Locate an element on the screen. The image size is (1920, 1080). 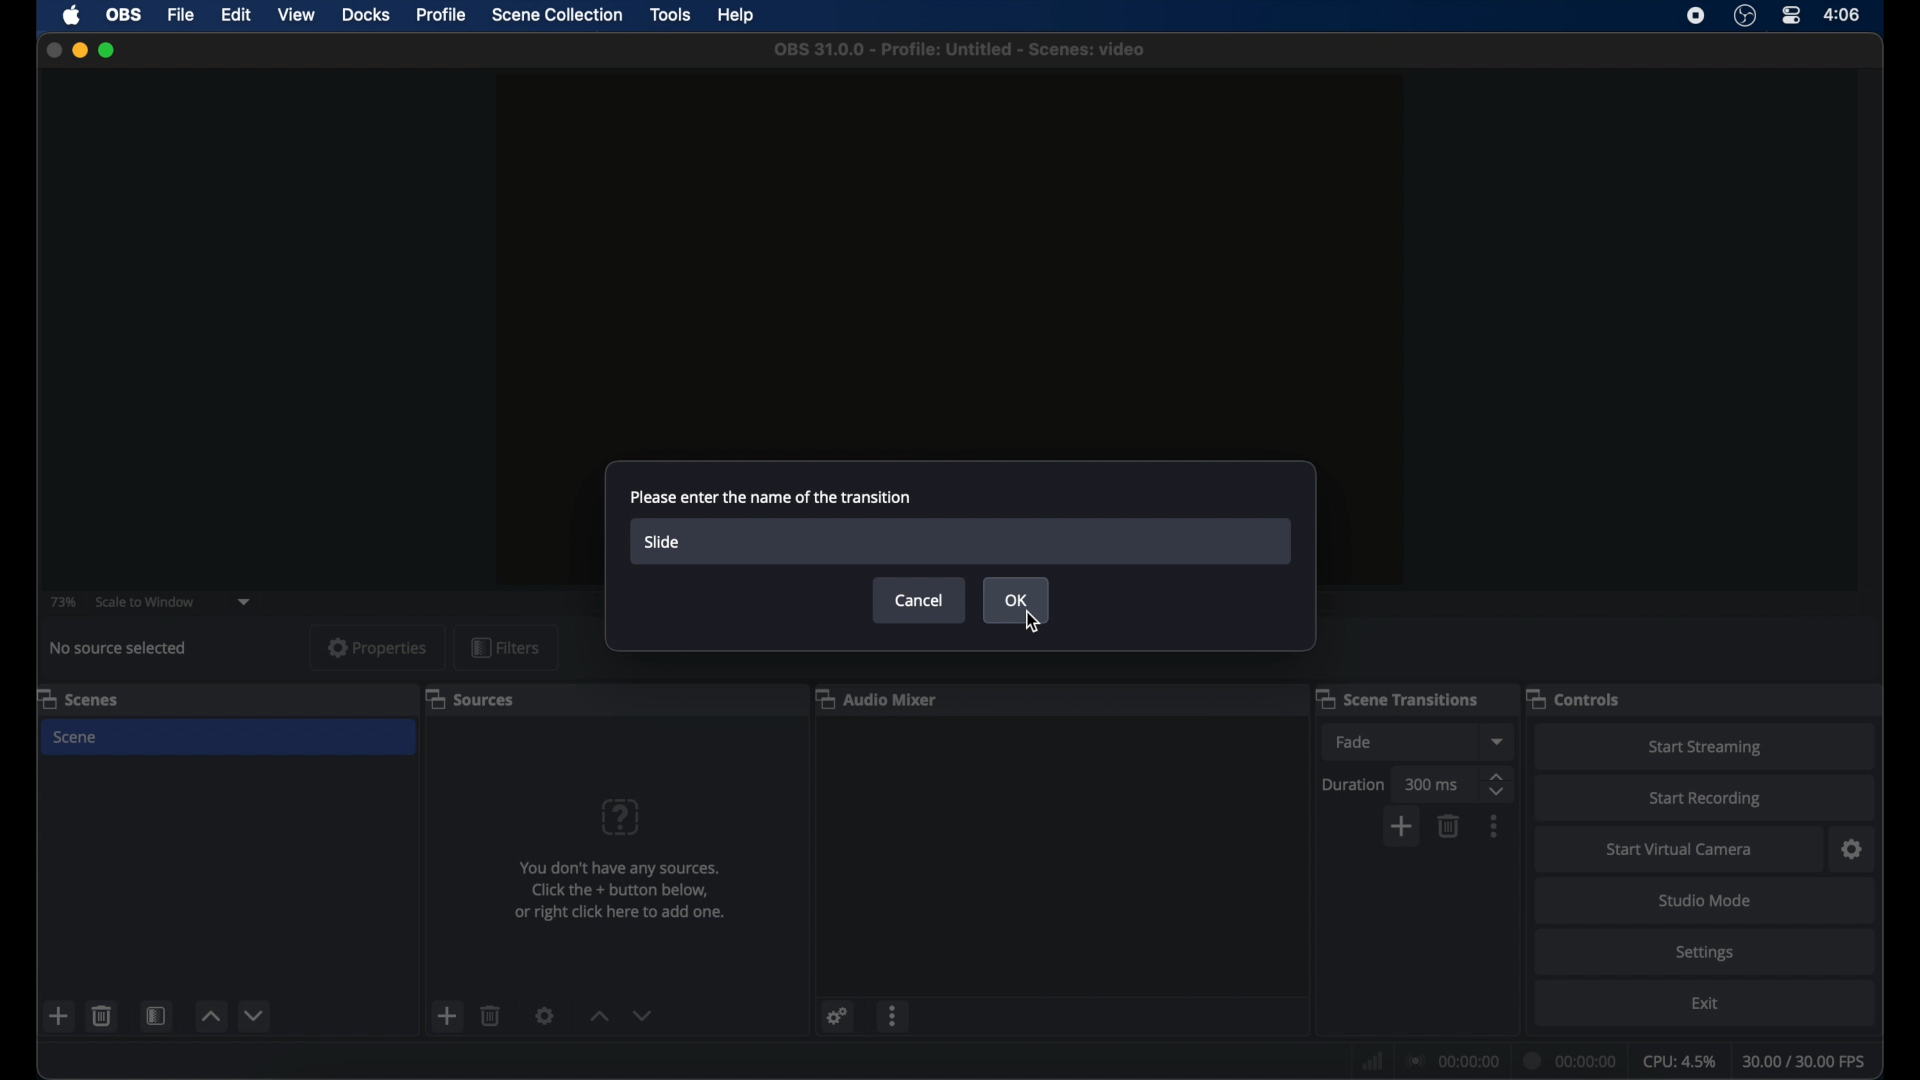
delete is located at coordinates (490, 1016).